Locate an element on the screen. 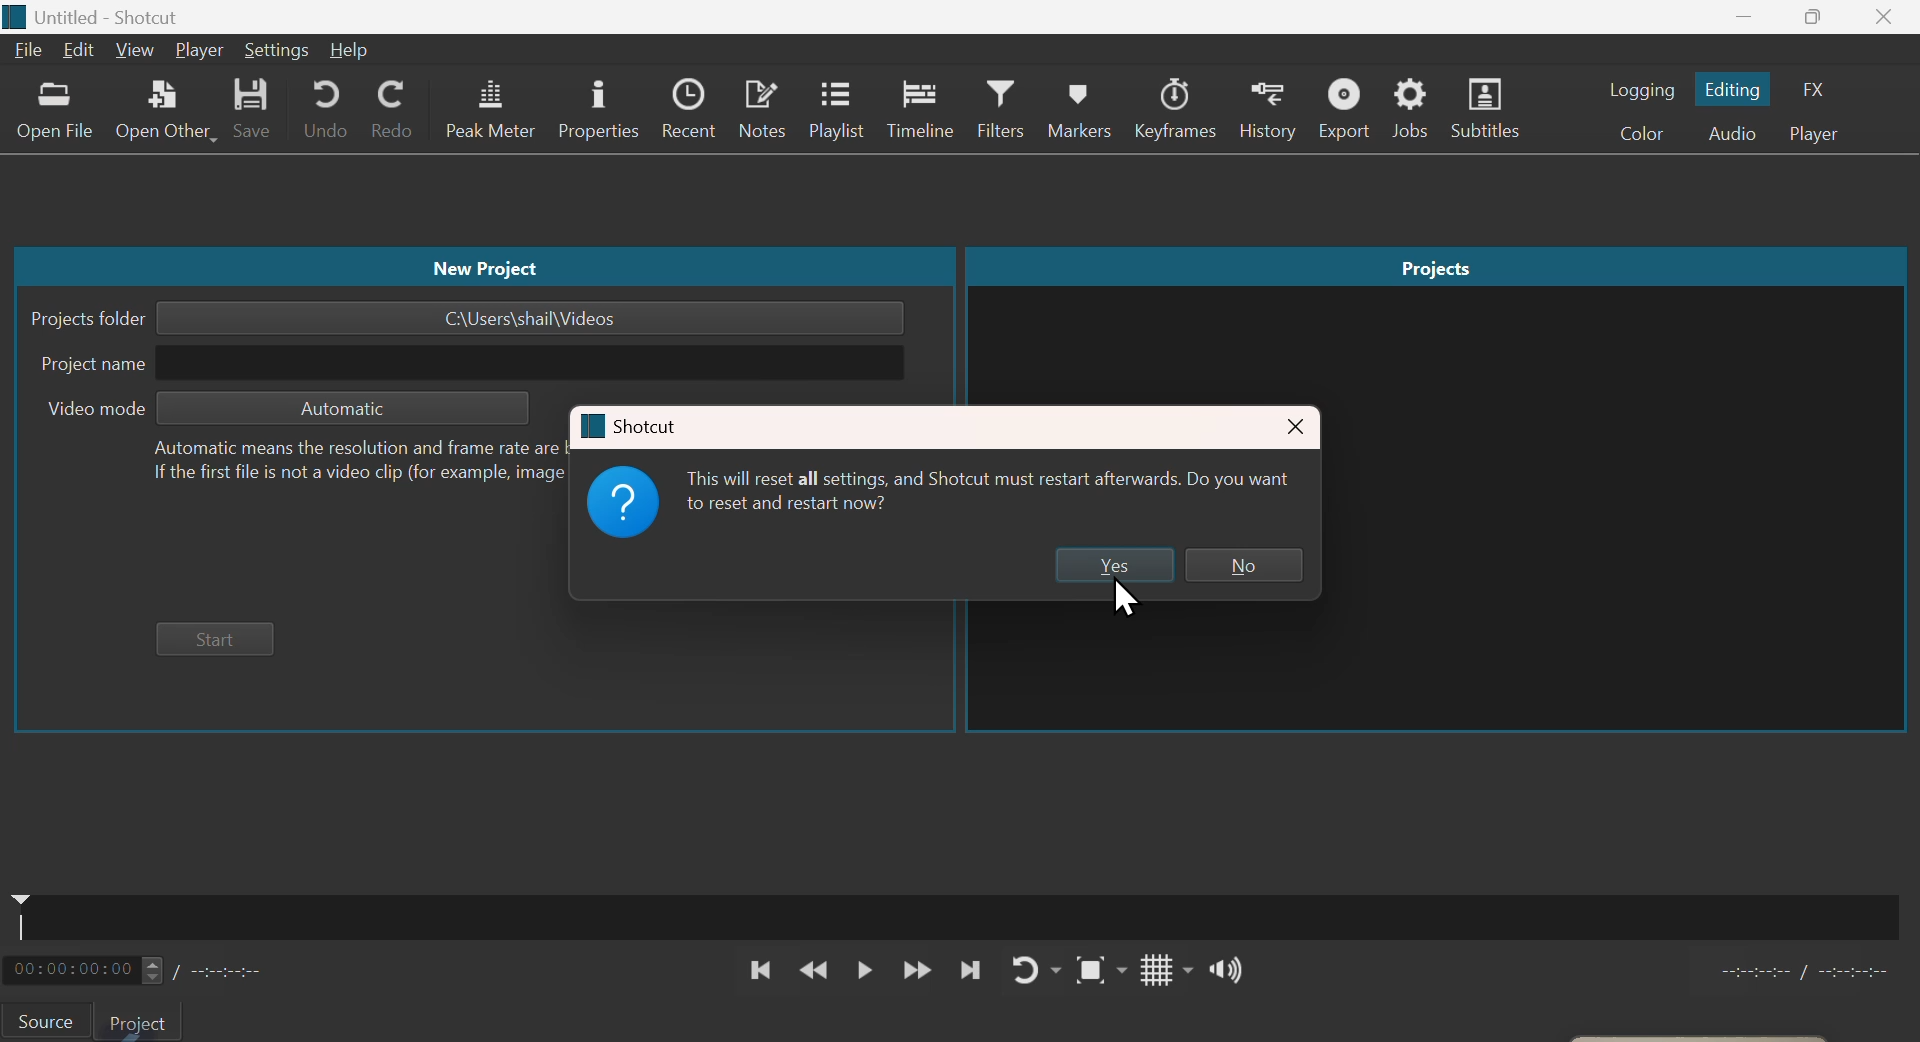  Speaker is located at coordinates (1215, 971).